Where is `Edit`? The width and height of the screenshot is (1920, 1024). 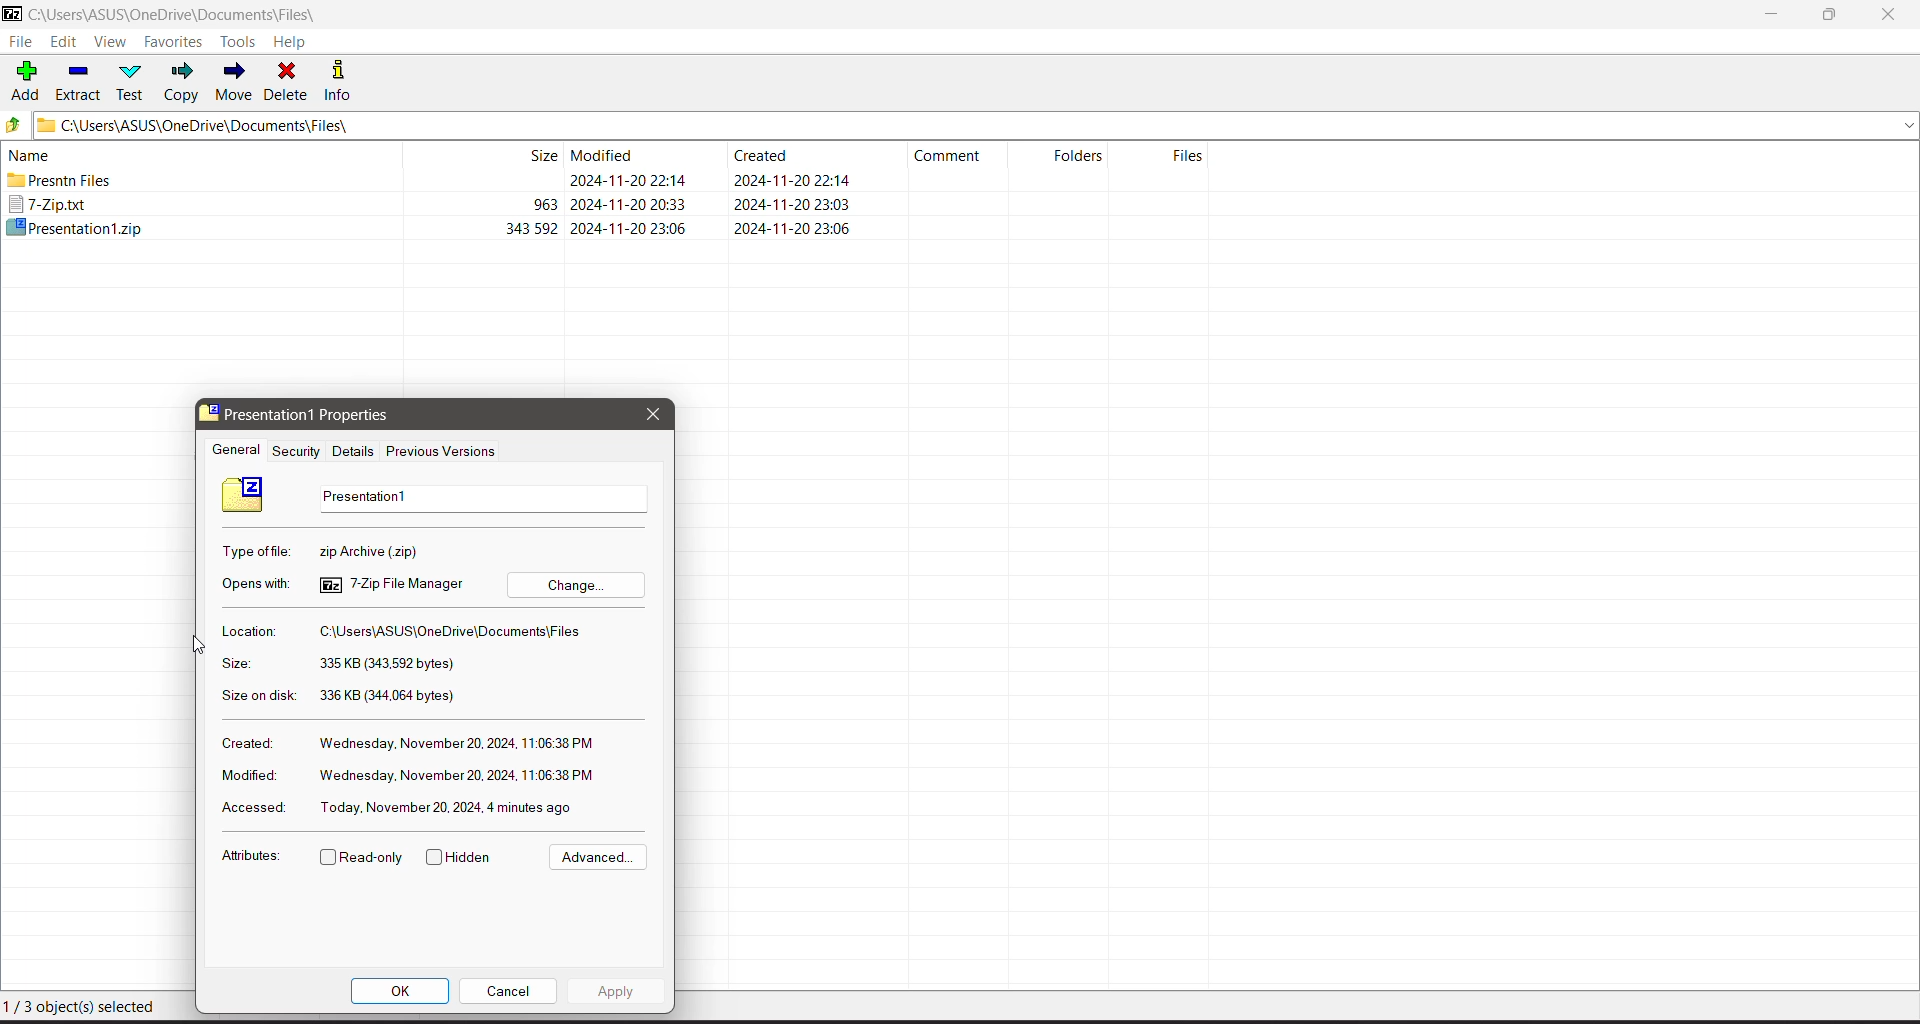 Edit is located at coordinates (66, 43).